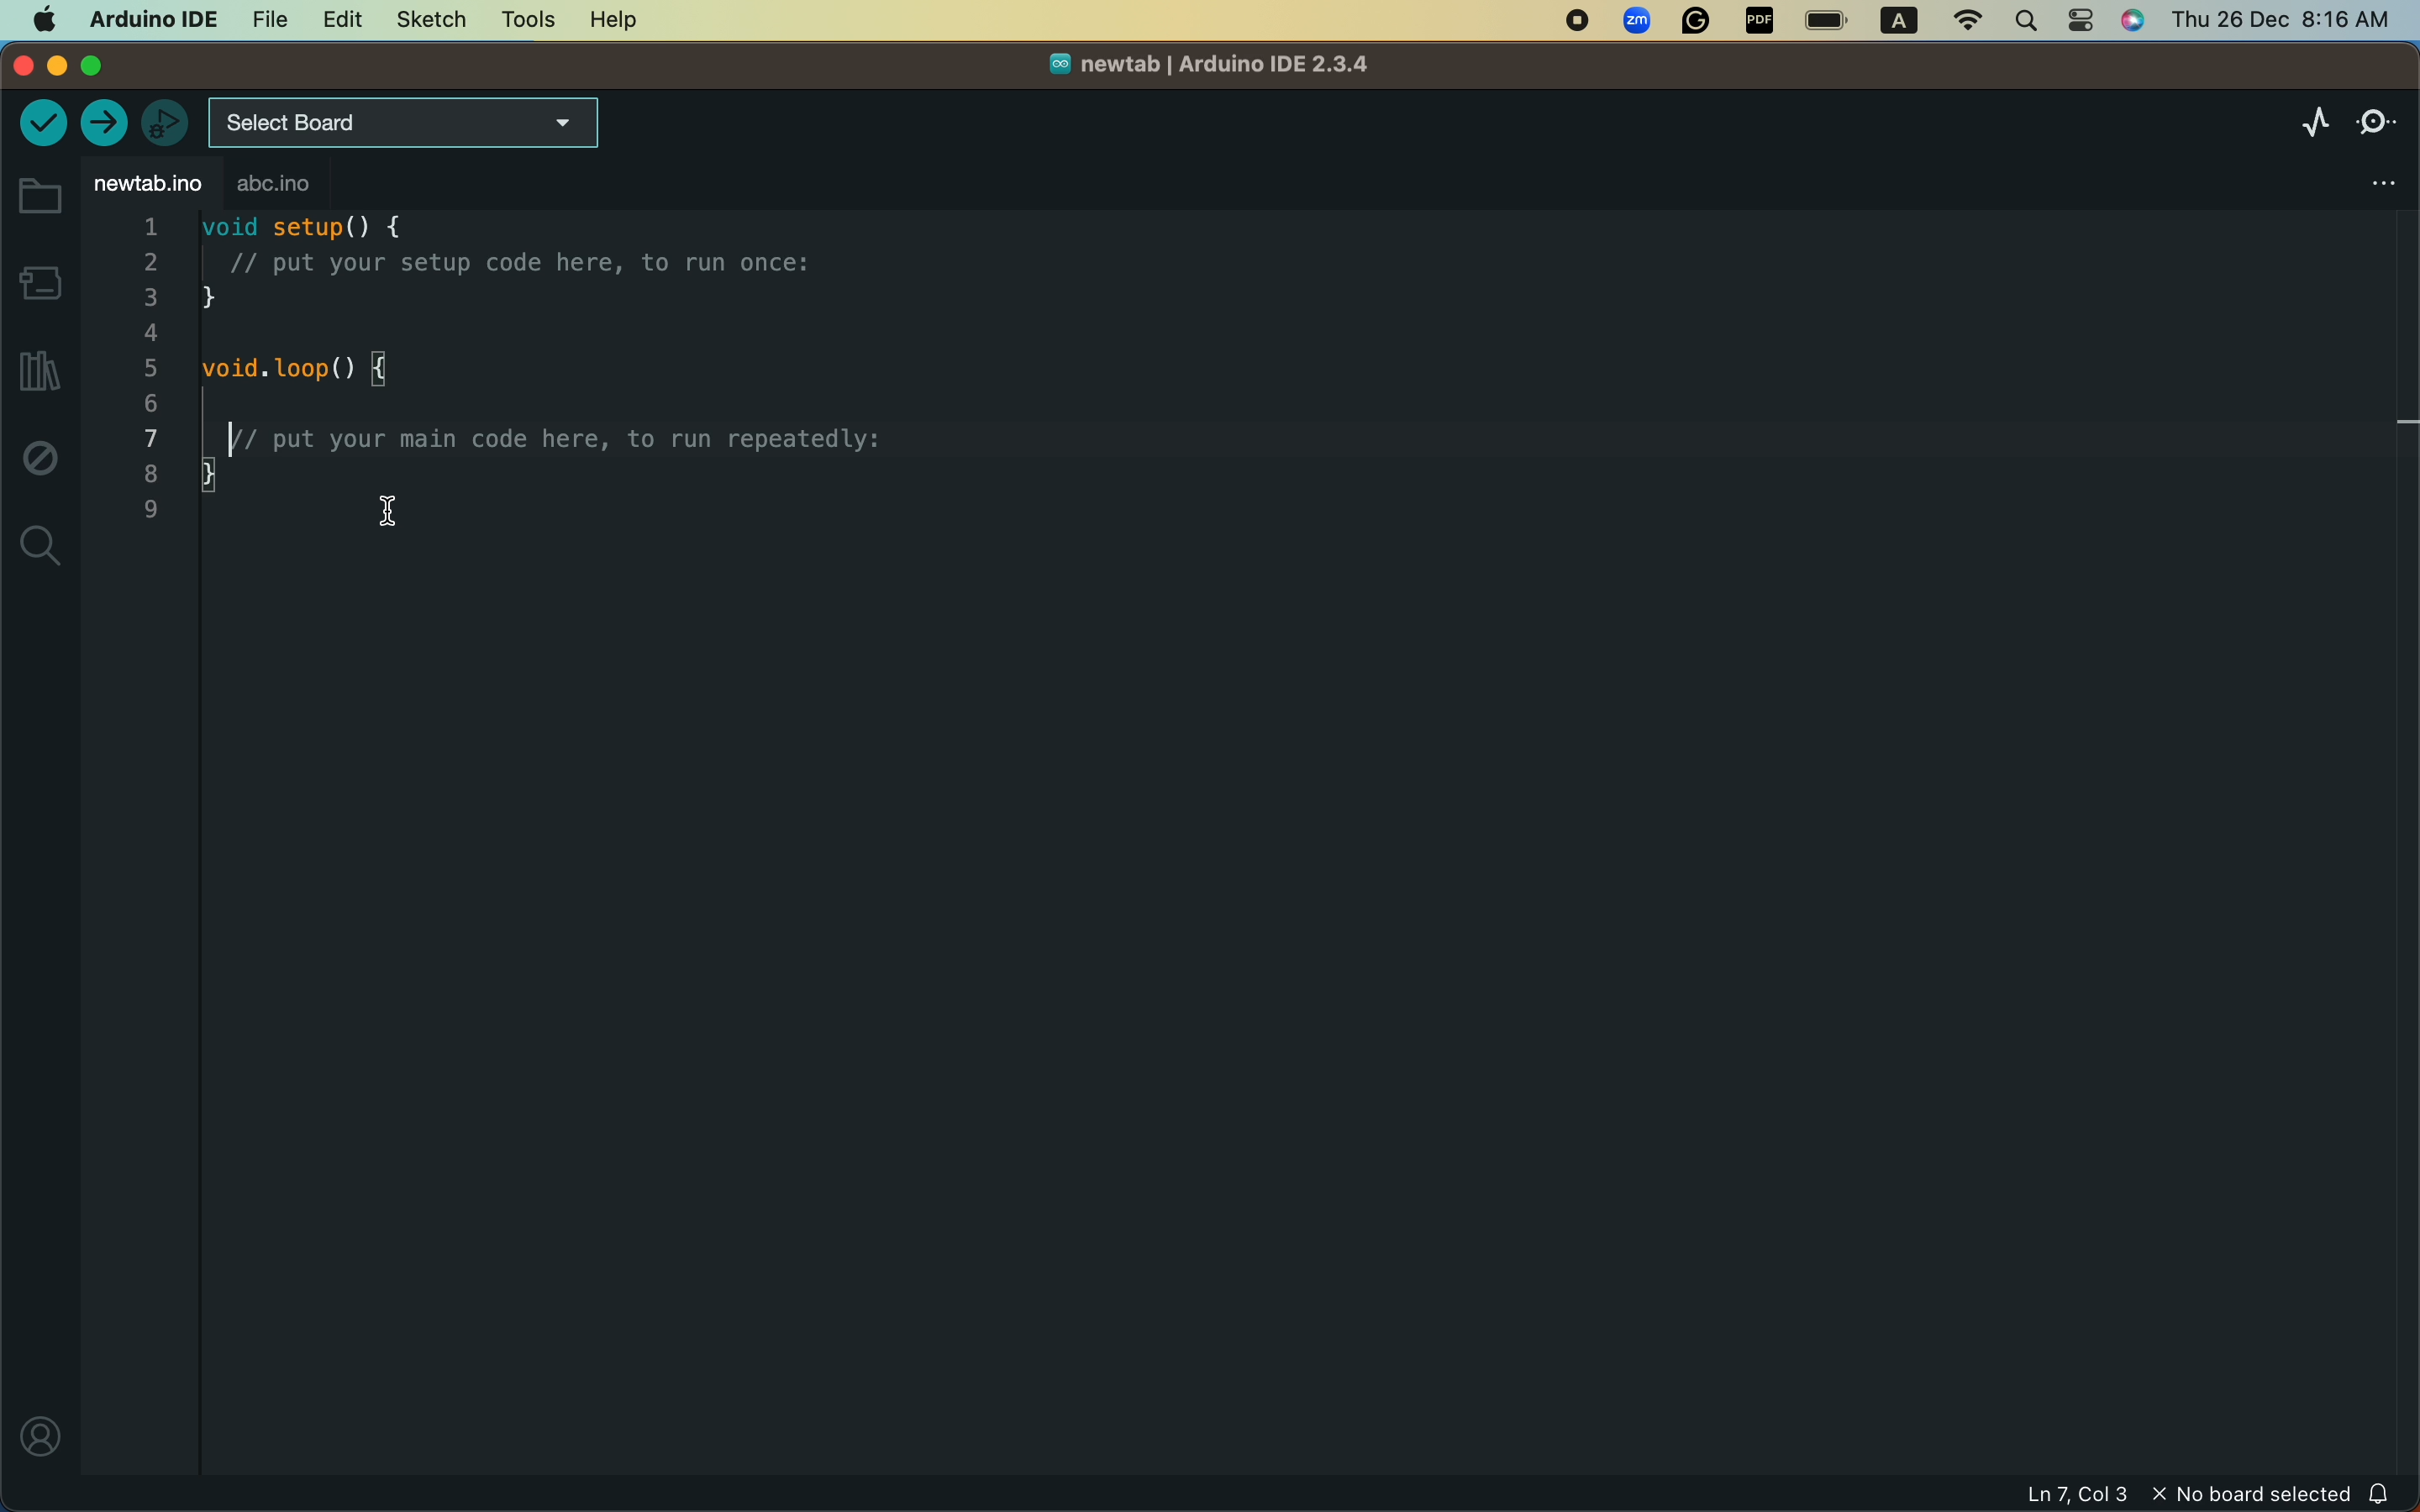 This screenshot has height=1512, width=2420. What do you see at coordinates (38, 197) in the screenshot?
I see `folder` at bounding box center [38, 197].